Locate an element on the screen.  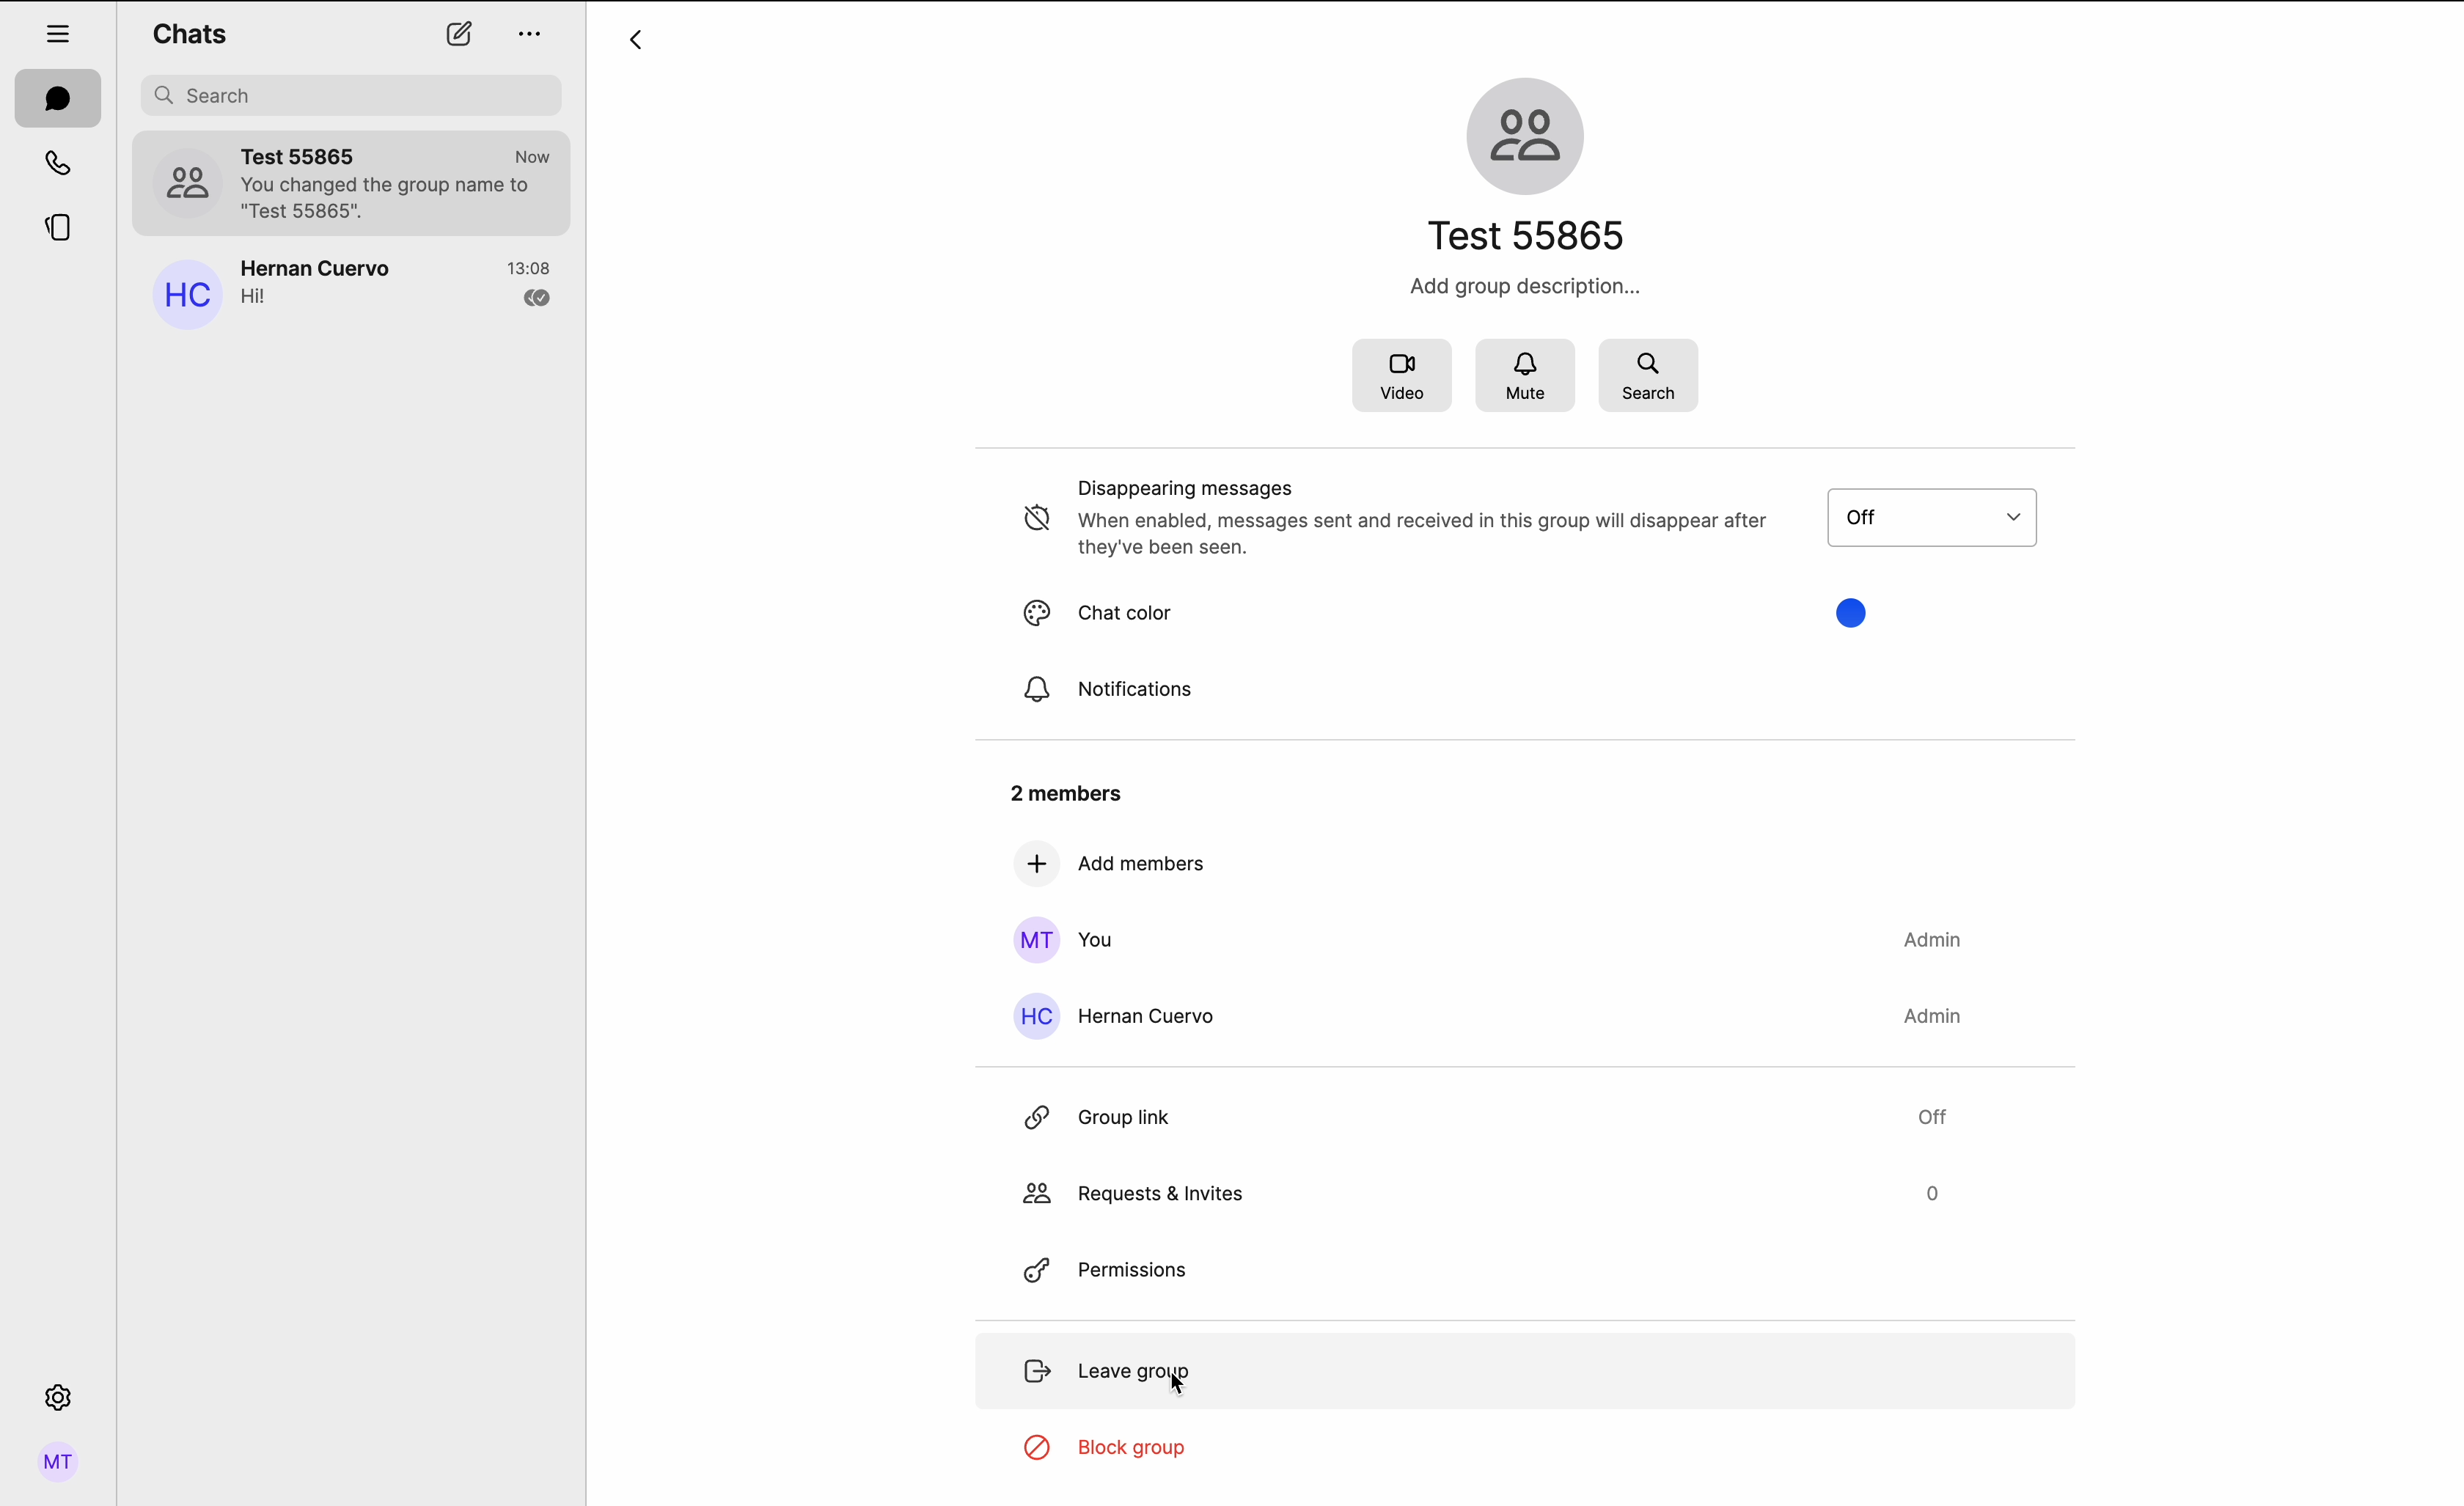
button is located at coordinates (1959, 516).